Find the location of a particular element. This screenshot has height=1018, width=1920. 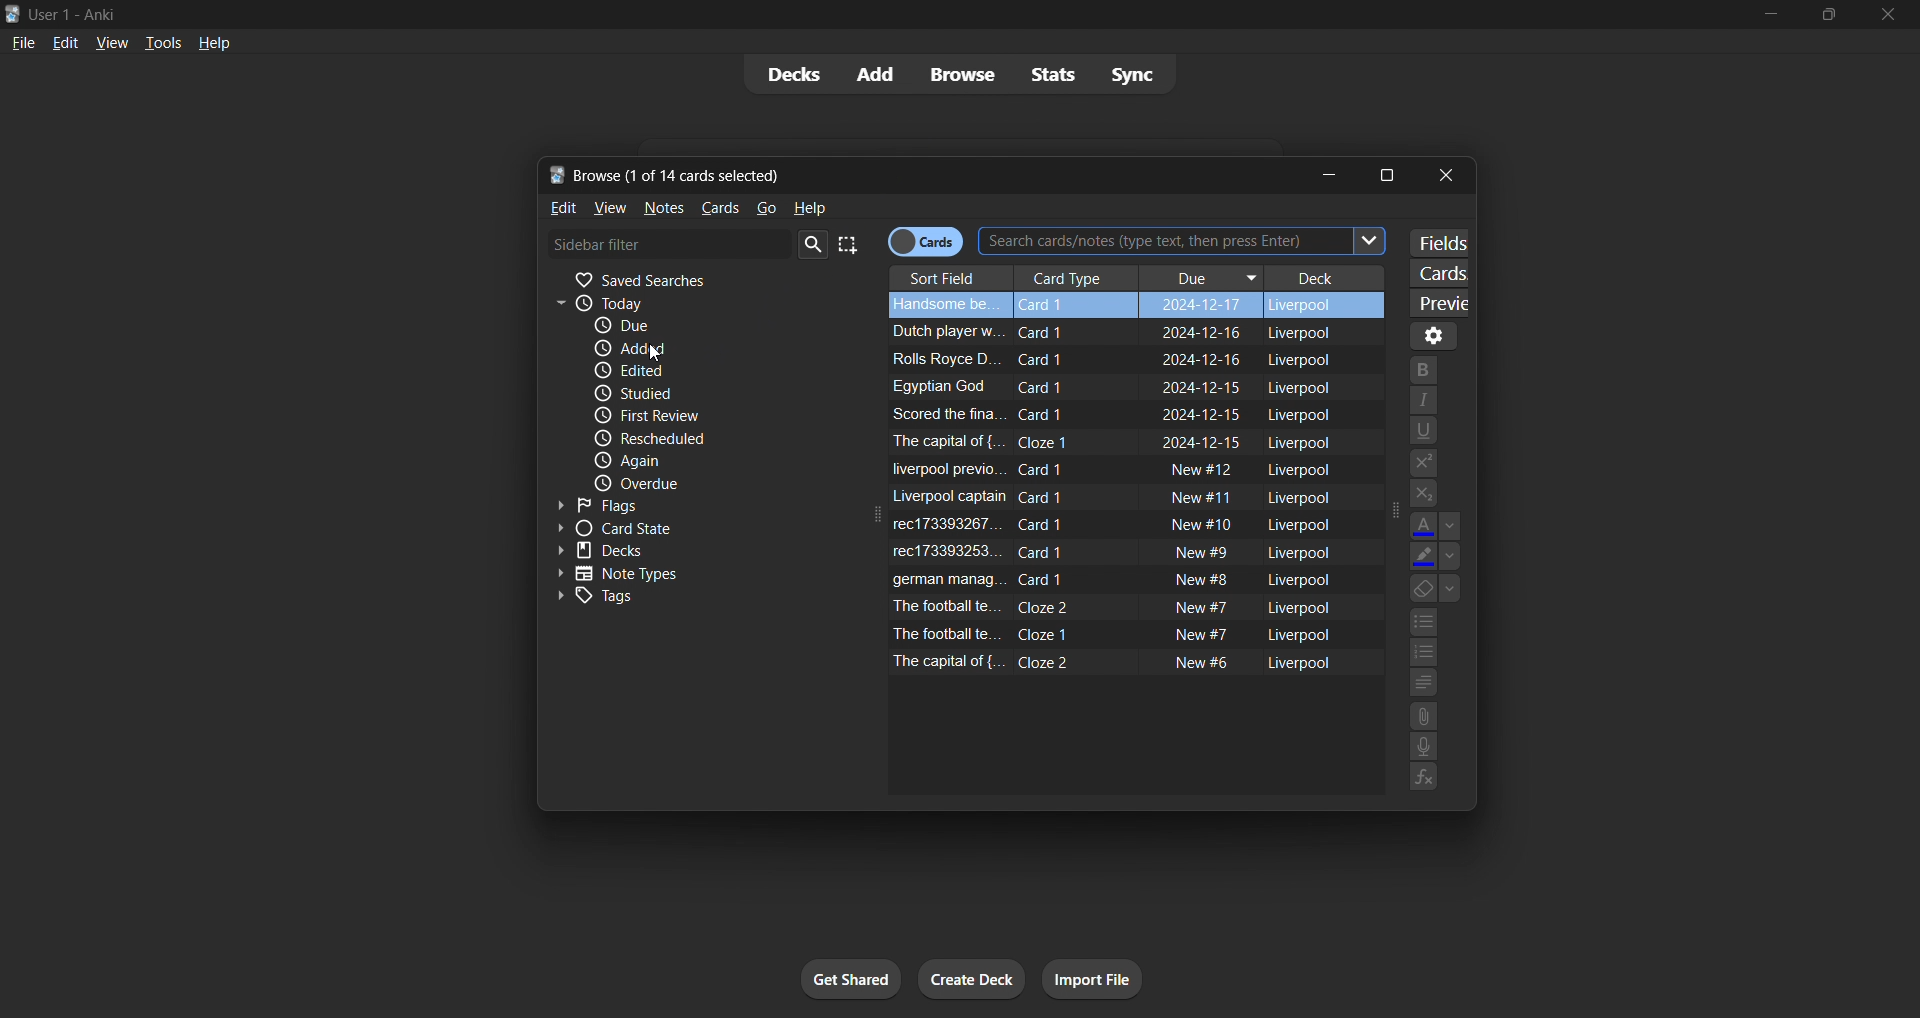

go is located at coordinates (766, 208).